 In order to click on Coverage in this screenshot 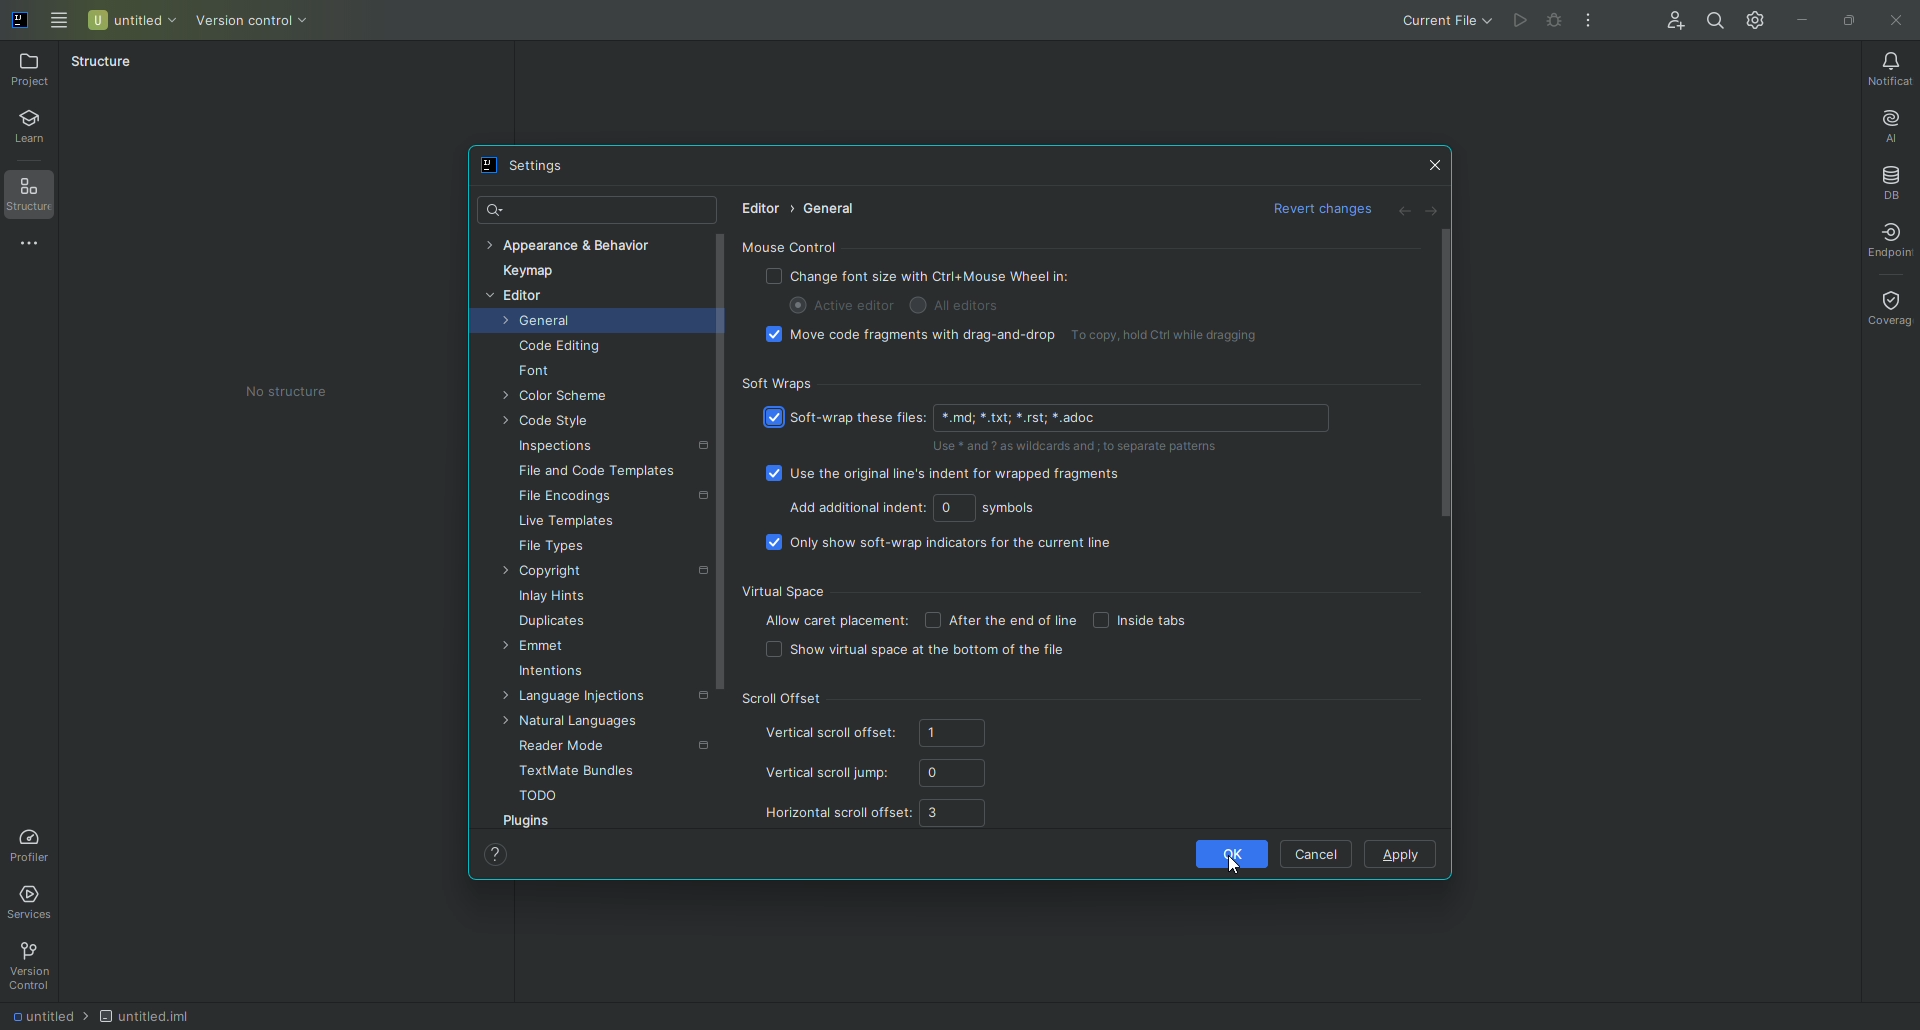, I will do `click(1890, 307)`.